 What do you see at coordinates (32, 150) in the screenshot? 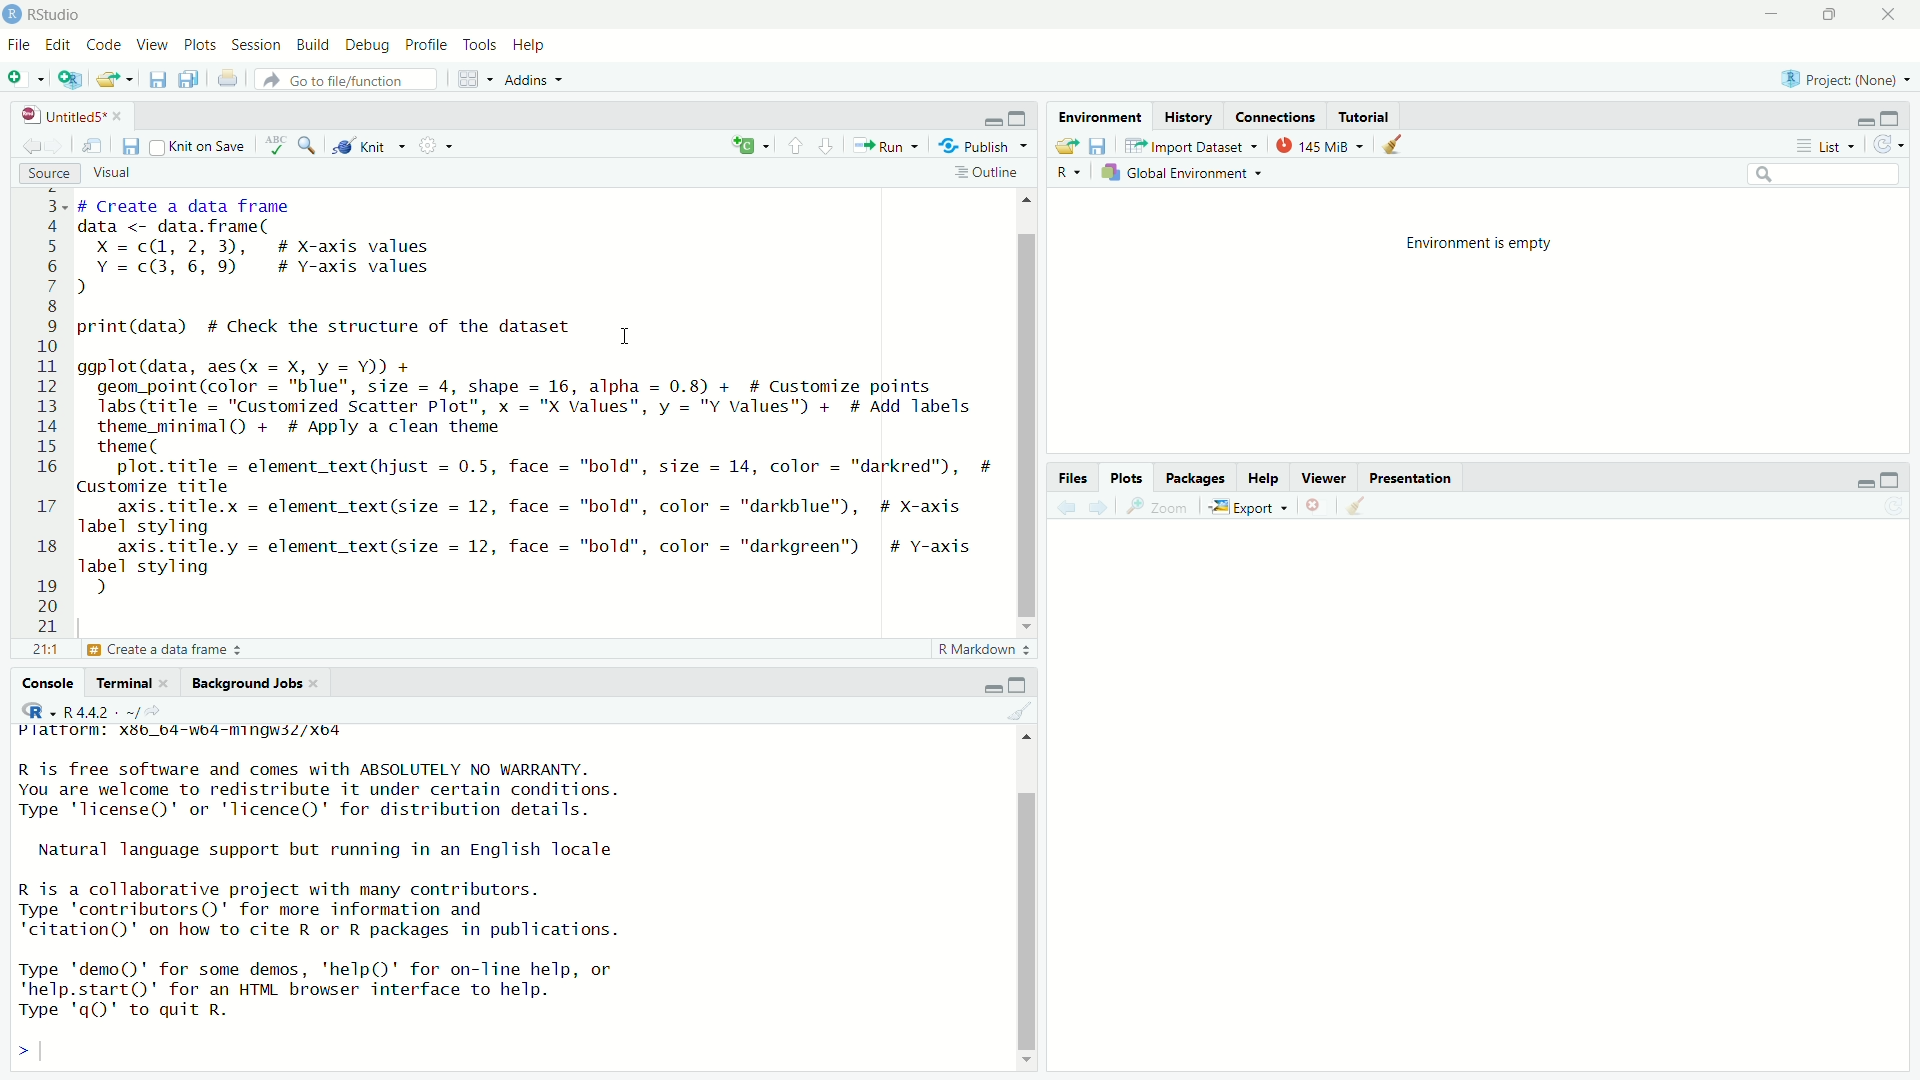
I see `Go back to the previous source location` at bounding box center [32, 150].